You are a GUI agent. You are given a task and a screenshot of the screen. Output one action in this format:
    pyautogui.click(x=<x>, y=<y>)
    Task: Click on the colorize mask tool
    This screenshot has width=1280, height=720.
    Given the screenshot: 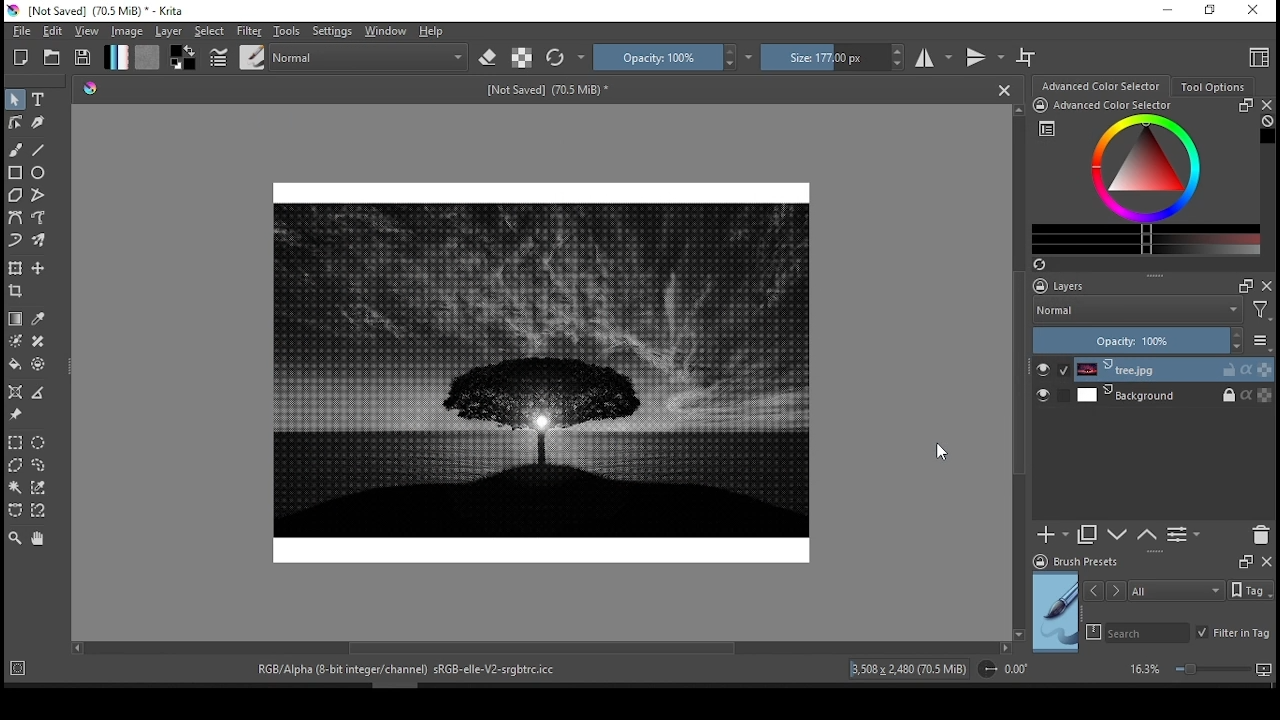 What is the action you would take?
    pyautogui.click(x=16, y=341)
    